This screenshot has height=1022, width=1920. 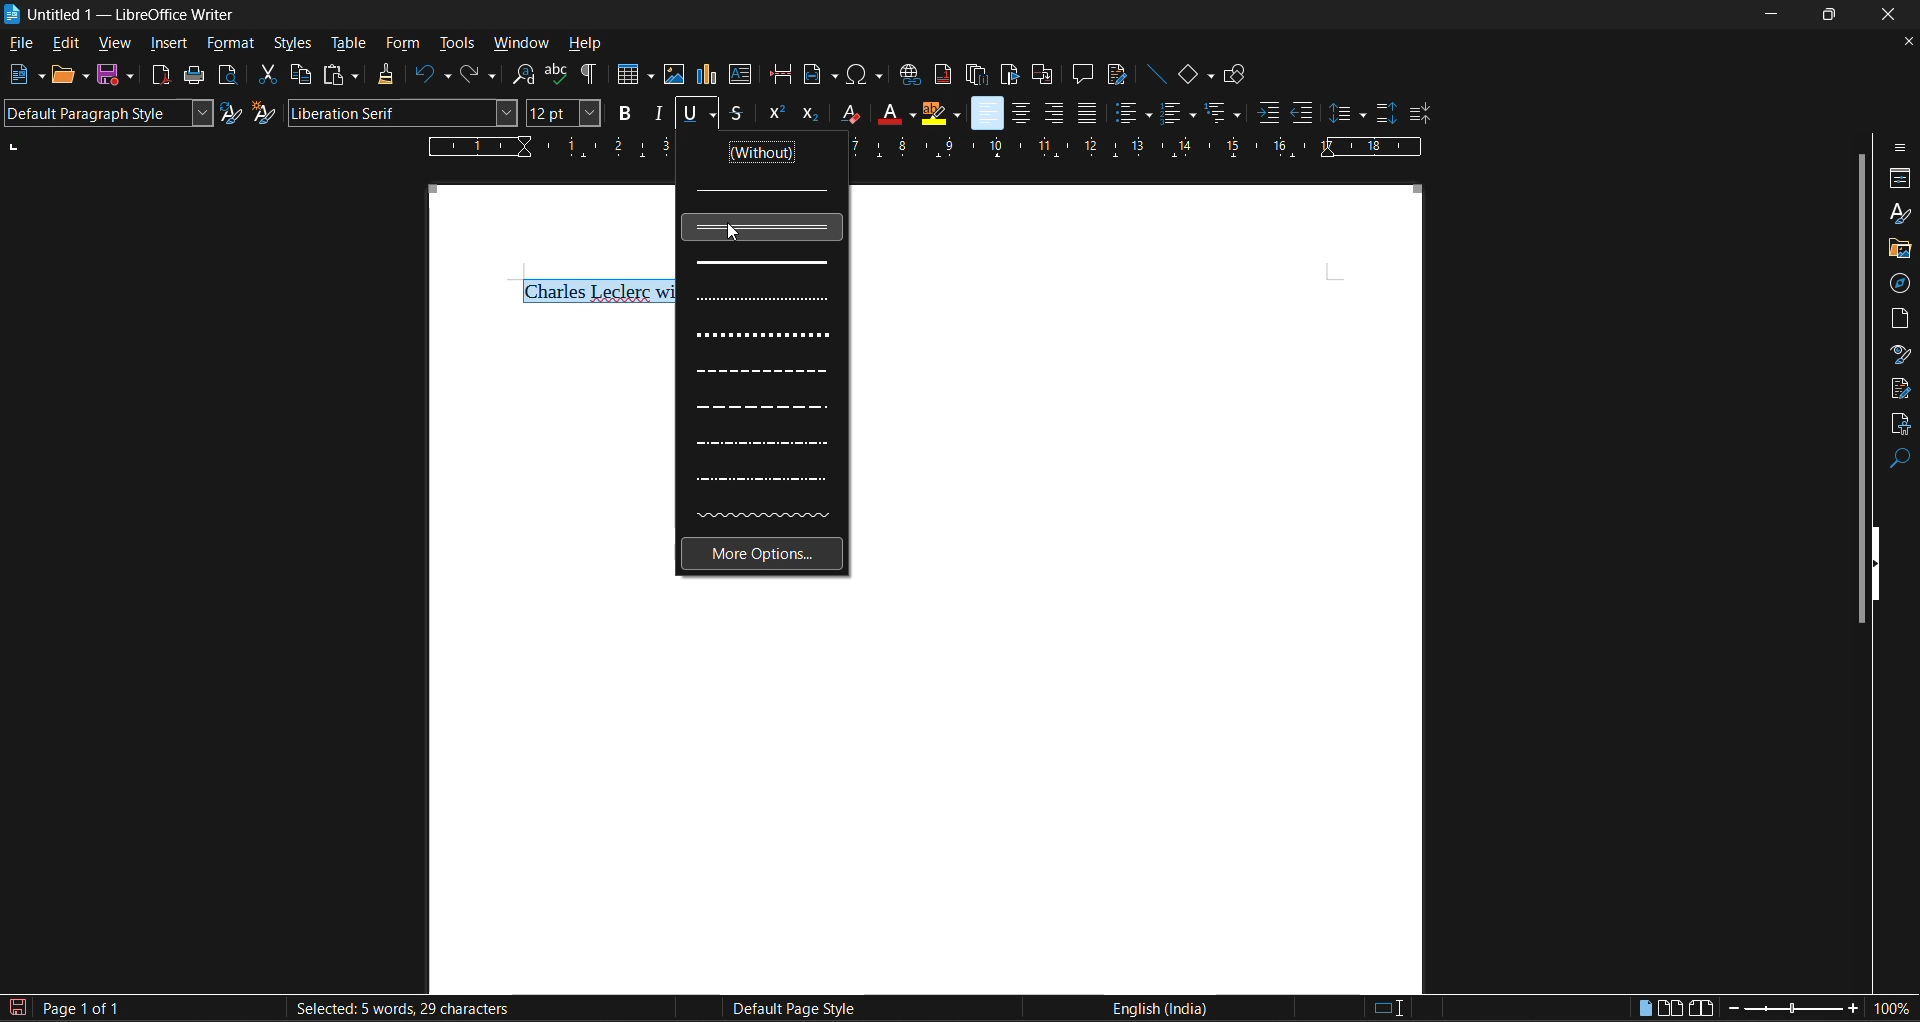 I want to click on find and replace, so click(x=524, y=75).